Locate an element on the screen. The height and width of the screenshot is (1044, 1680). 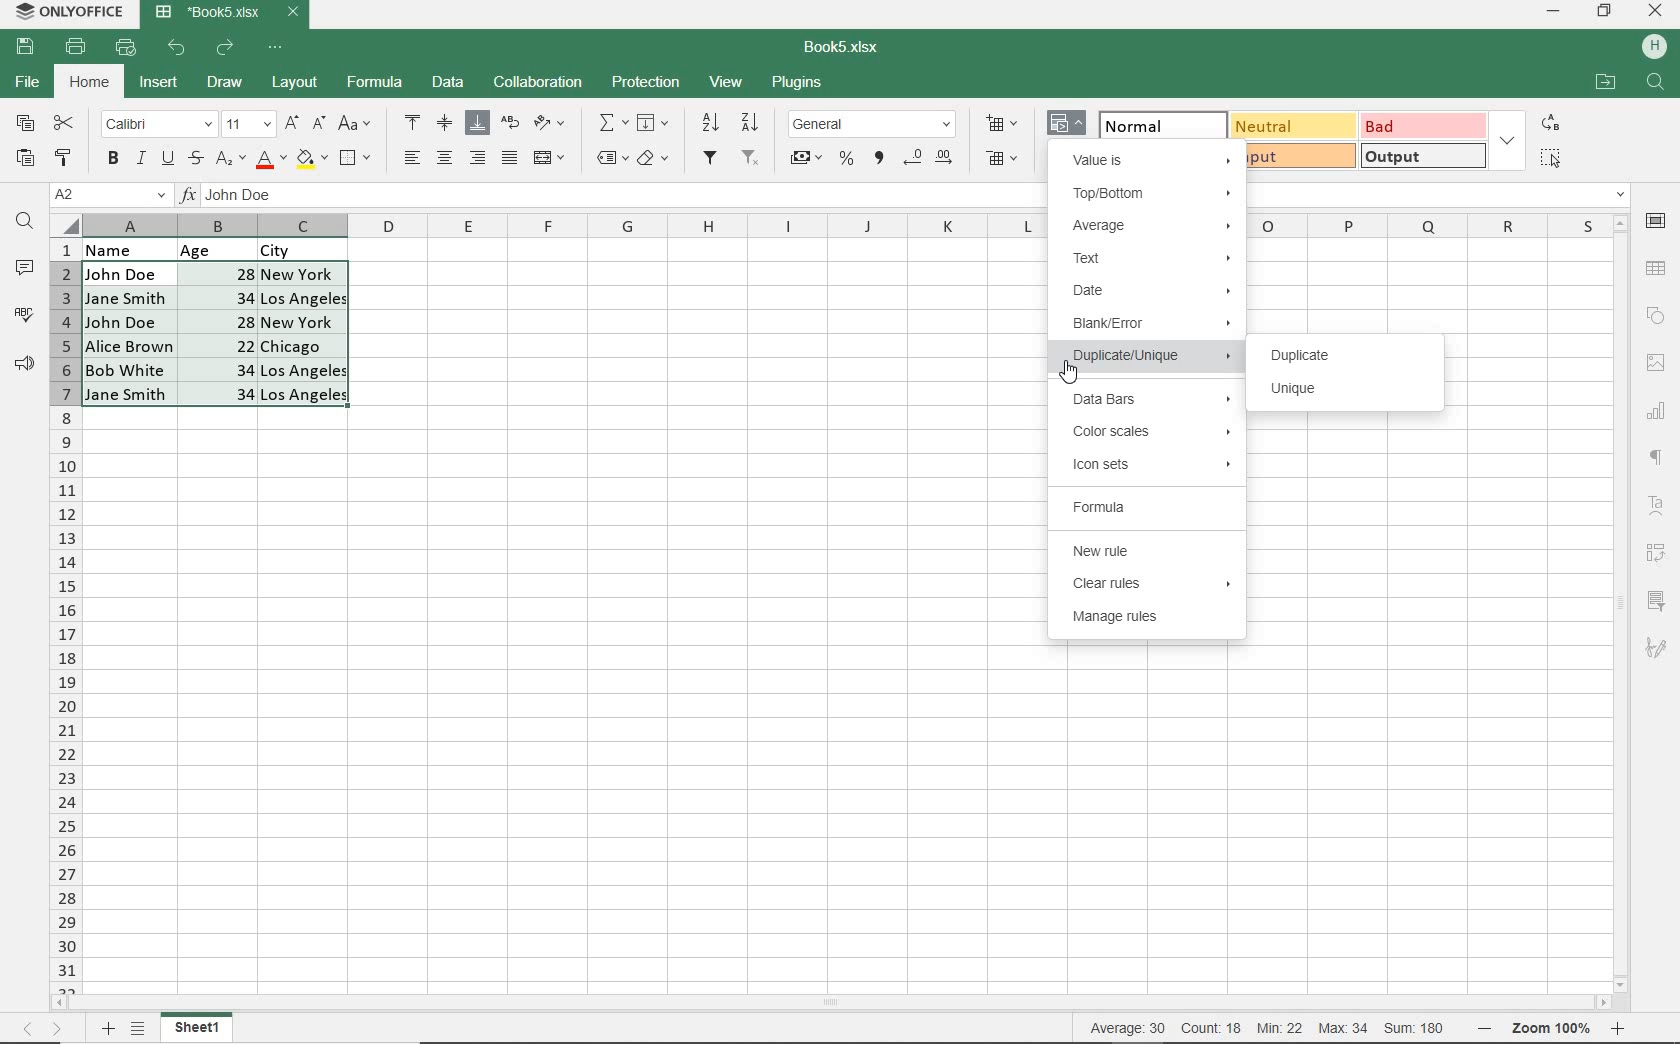
CONDITIONAL FORMATTING is located at coordinates (1068, 125).